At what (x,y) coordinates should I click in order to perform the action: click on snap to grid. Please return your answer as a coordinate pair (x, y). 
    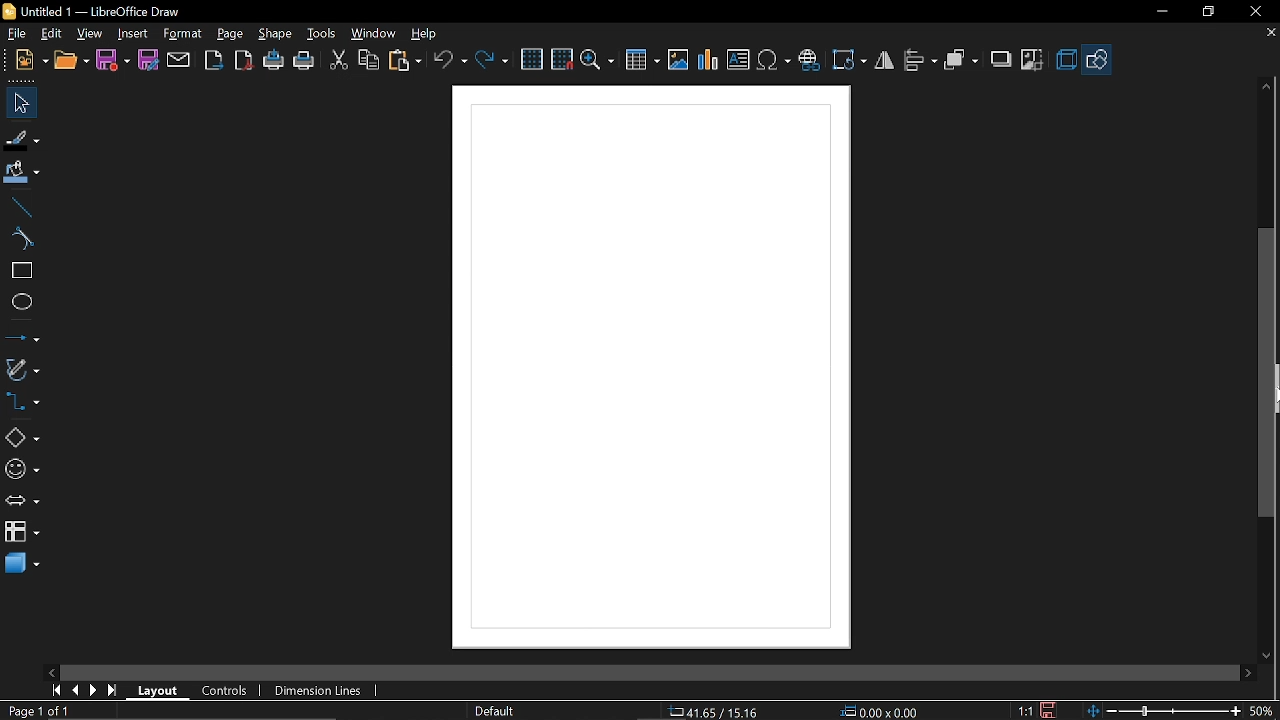
    Looking at the image, I should click on (561, 60).